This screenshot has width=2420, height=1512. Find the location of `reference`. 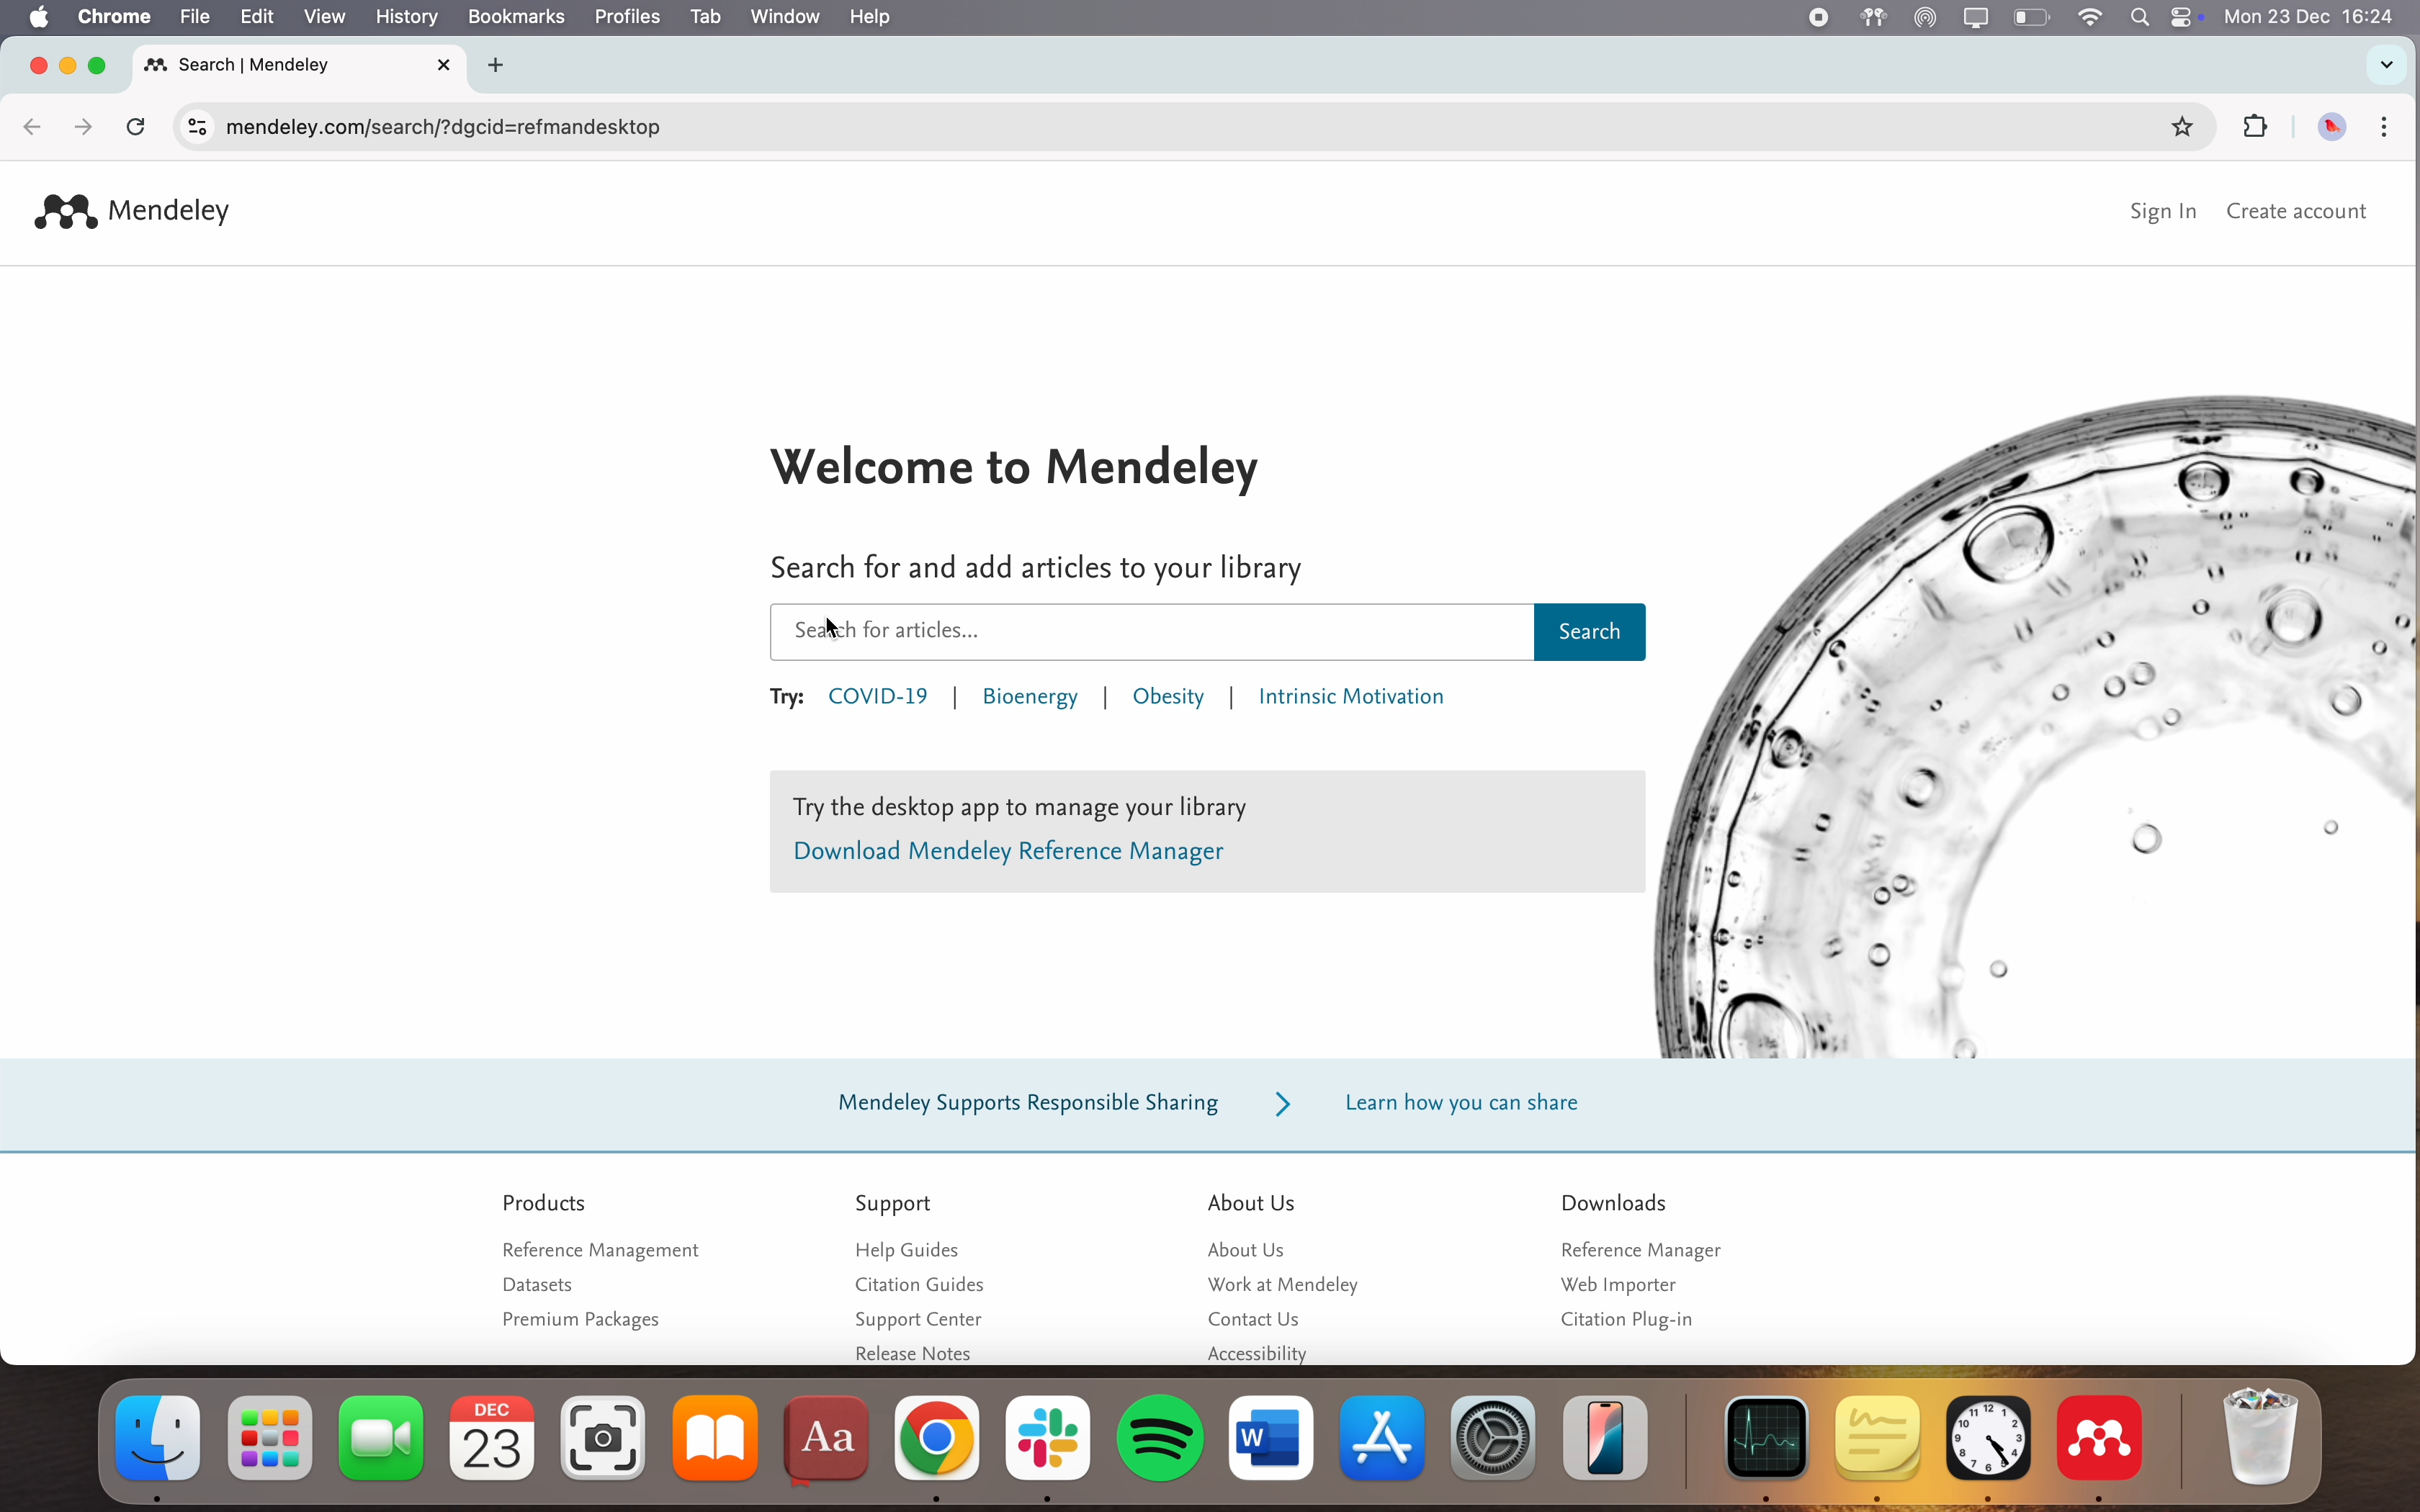

reference is located at coordinates (598, 1249).